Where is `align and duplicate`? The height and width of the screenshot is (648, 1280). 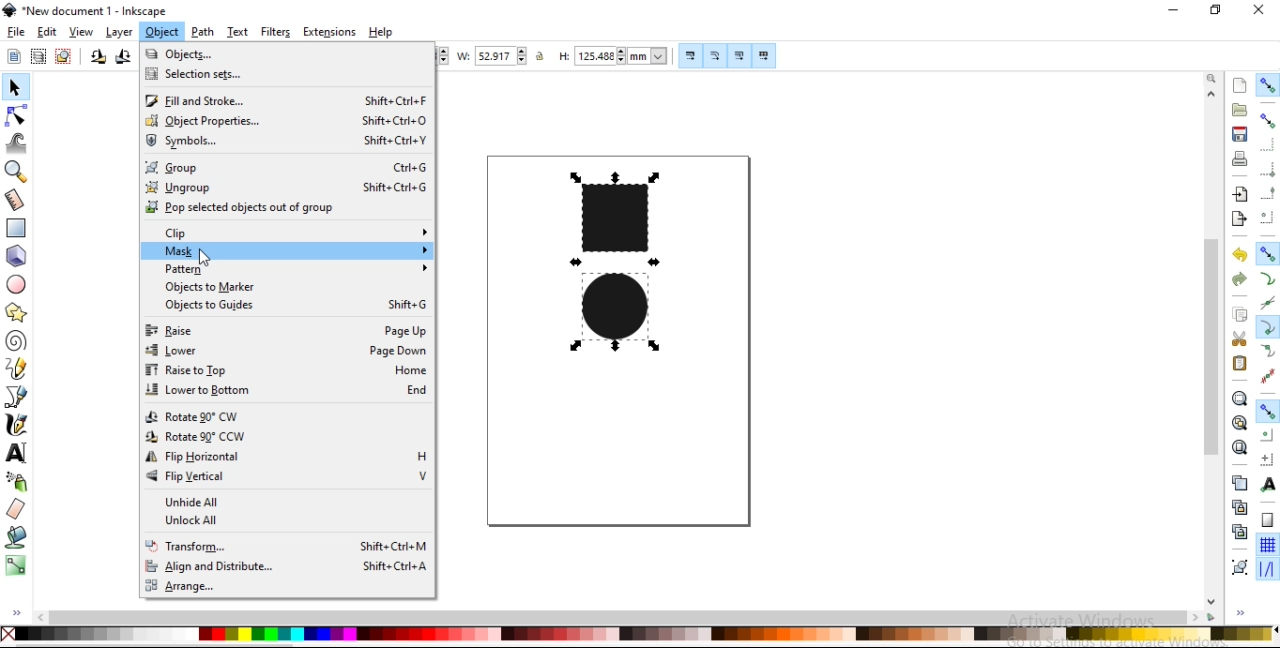
align and duplicate is located at coordinates (286, 568).